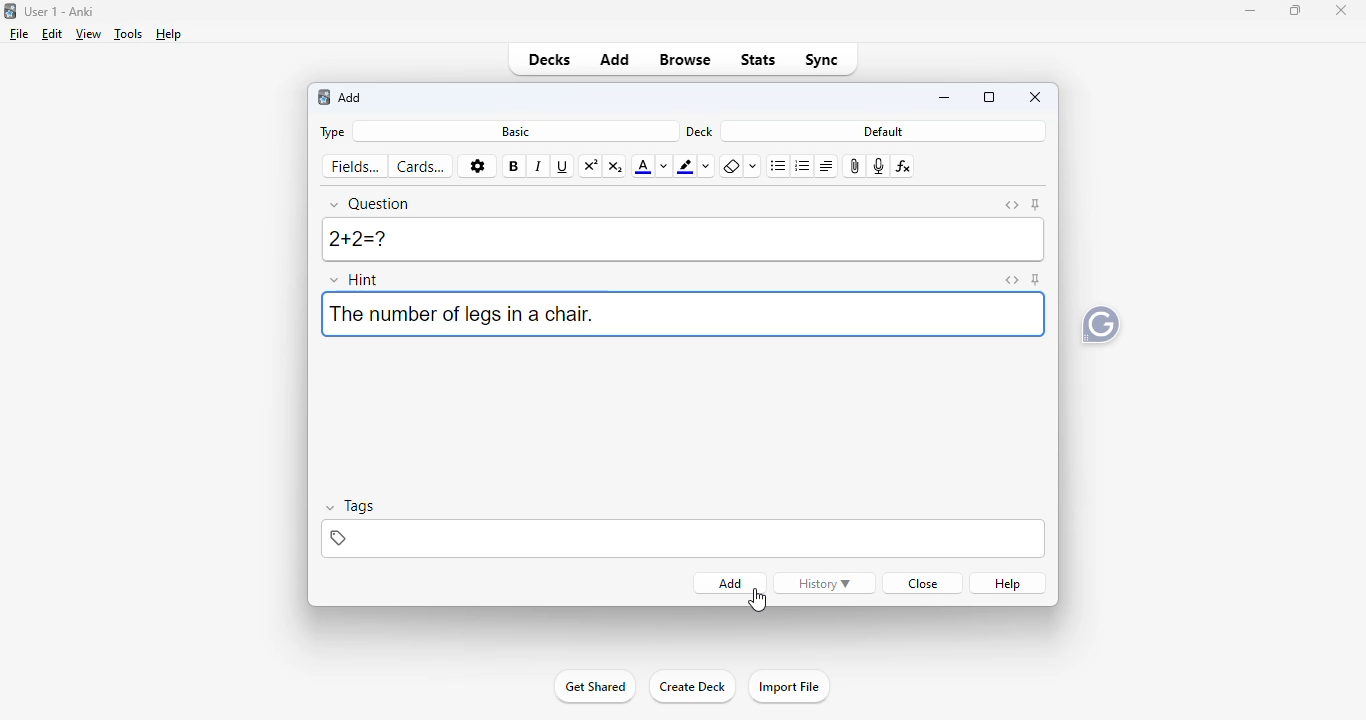  I want to click on cards, so click(422, 167).